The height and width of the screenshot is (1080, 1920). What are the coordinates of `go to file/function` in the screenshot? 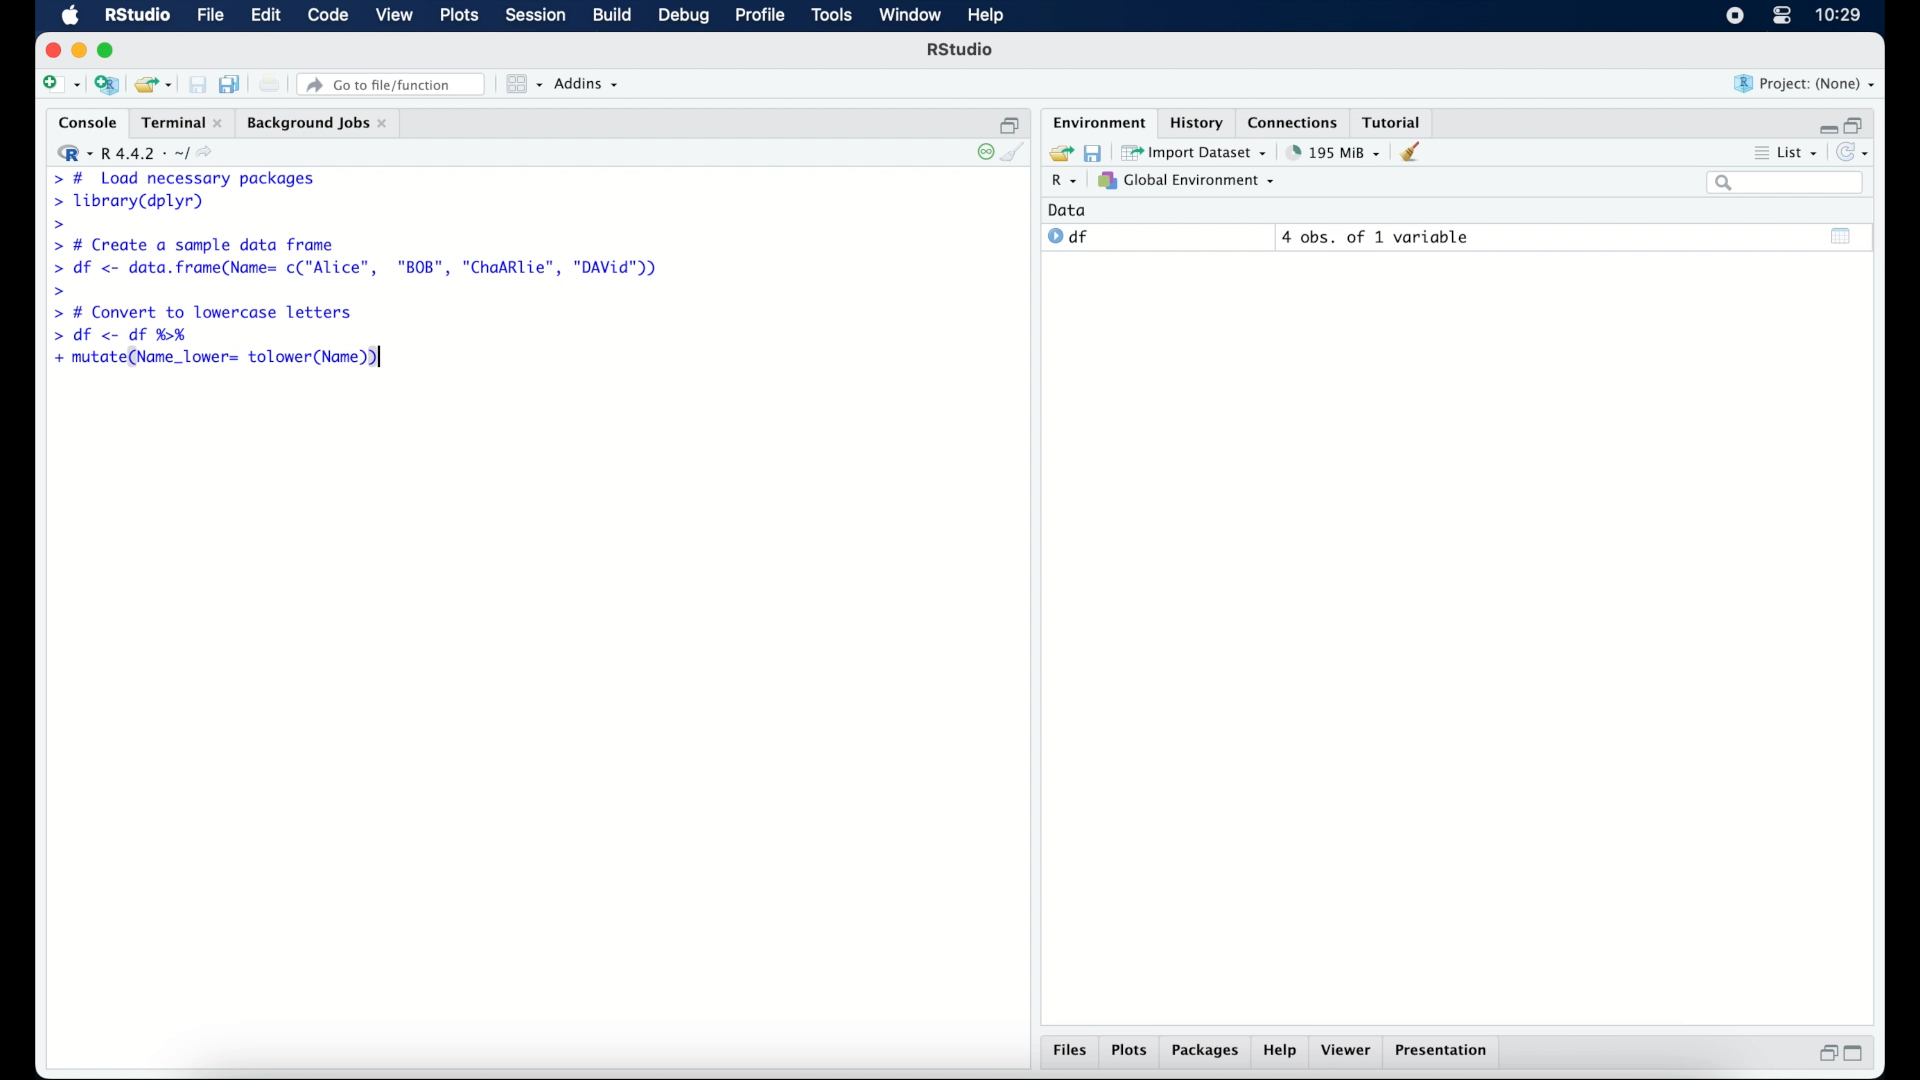 It's located at (392, 84).